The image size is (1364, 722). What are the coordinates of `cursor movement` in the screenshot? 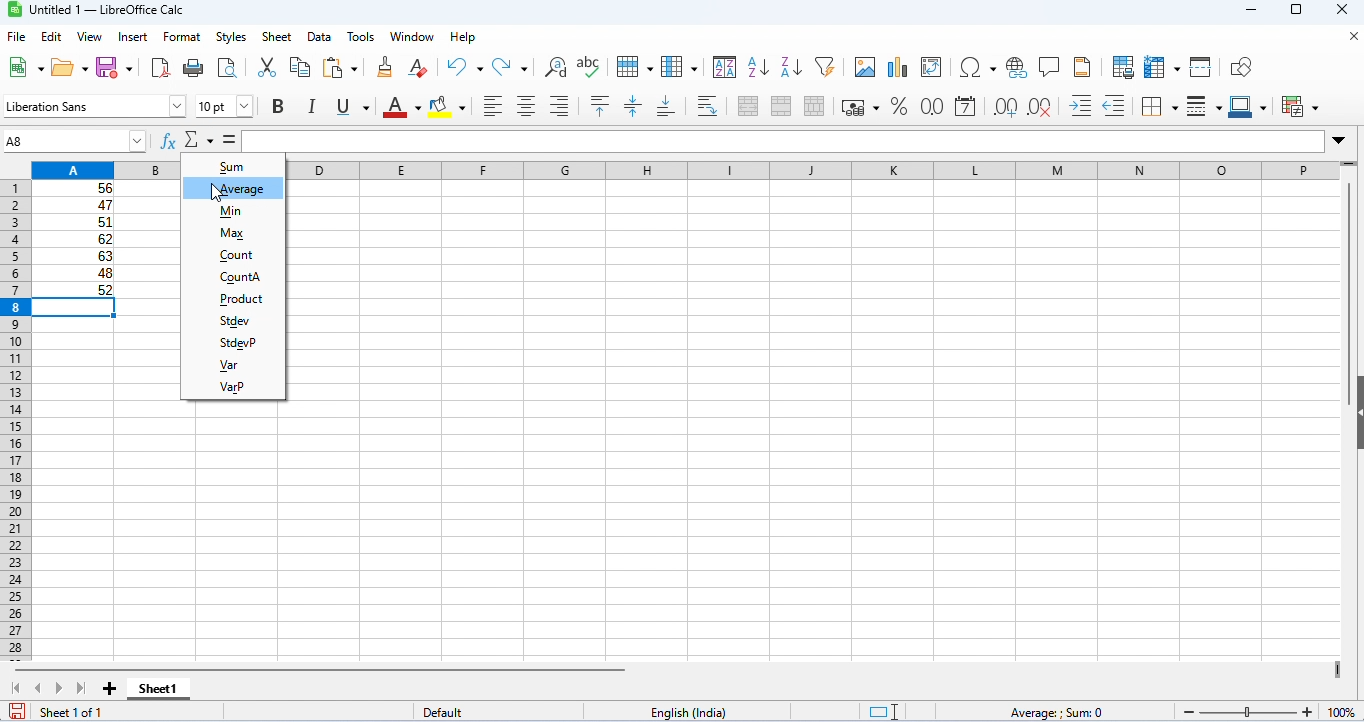 It's located at (218, 192).